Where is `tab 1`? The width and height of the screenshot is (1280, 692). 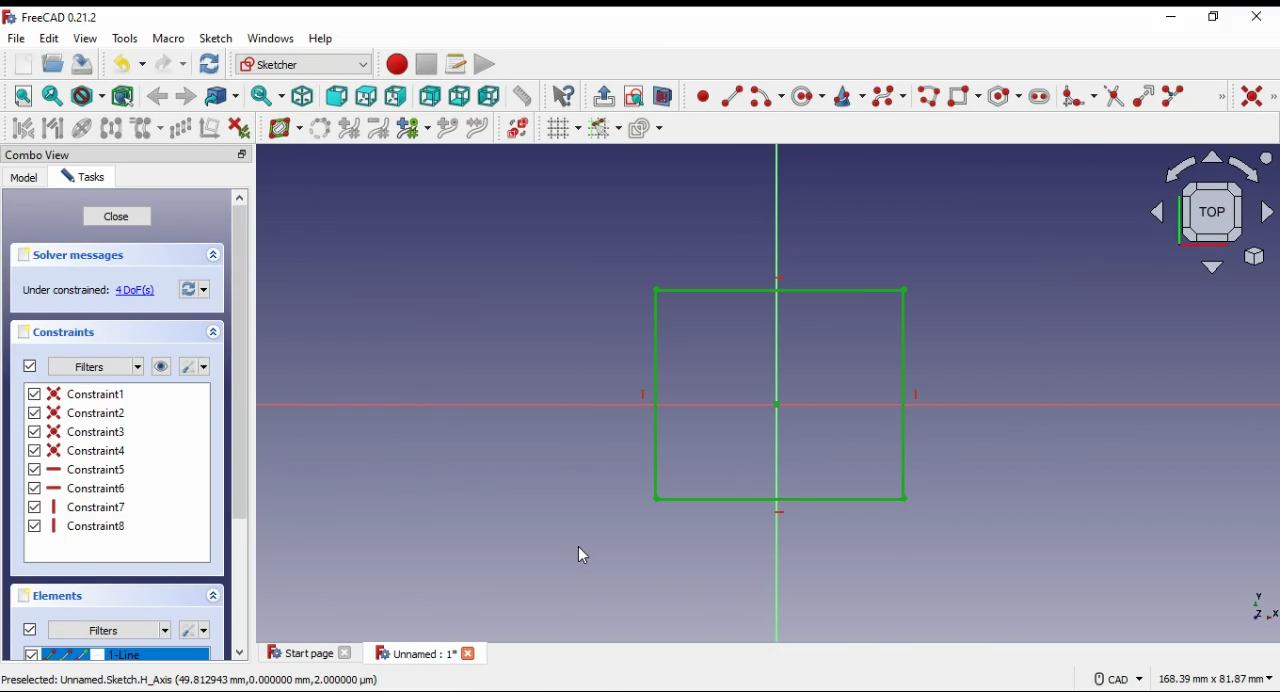
tab 1 is located at coordinates (311, 652).